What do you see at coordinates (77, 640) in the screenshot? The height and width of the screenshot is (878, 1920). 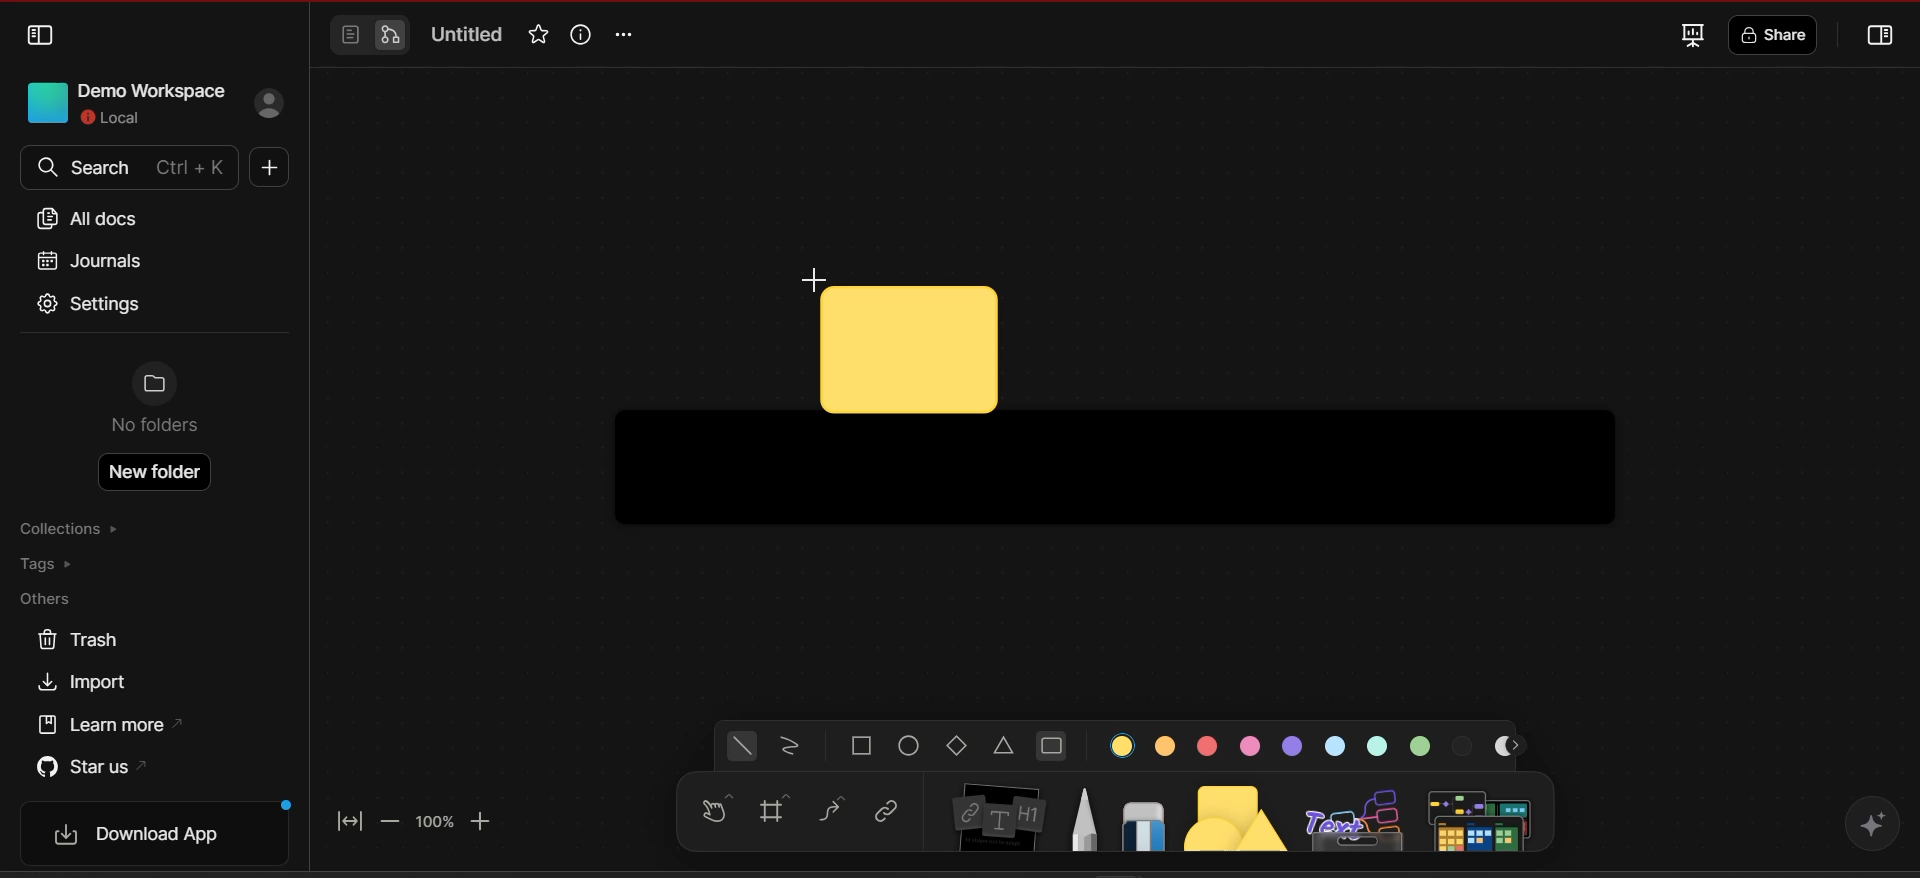 I see `trash` at bounding box center [77, 640].